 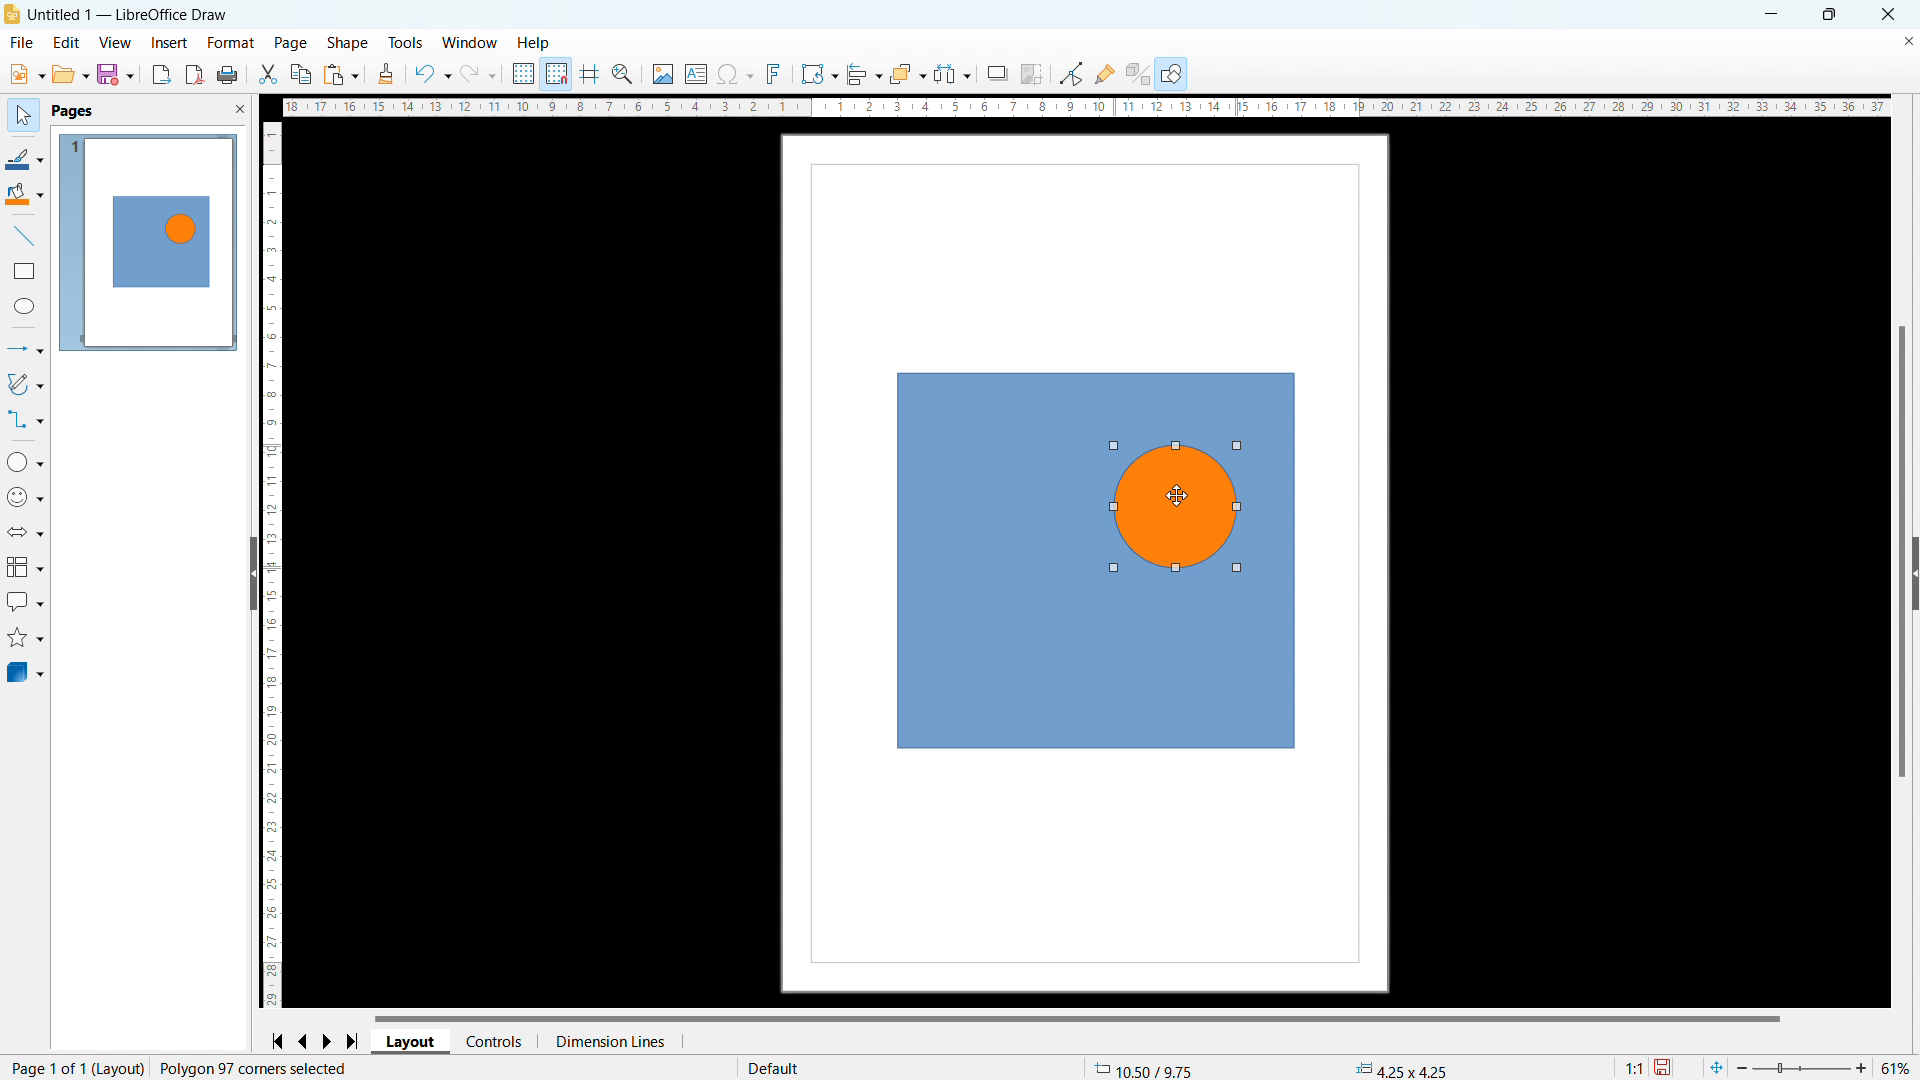 What do you see at coordinates (1174, 73) in the screenshot?
I see `show draw functions` at bounding box center [1174, 73].